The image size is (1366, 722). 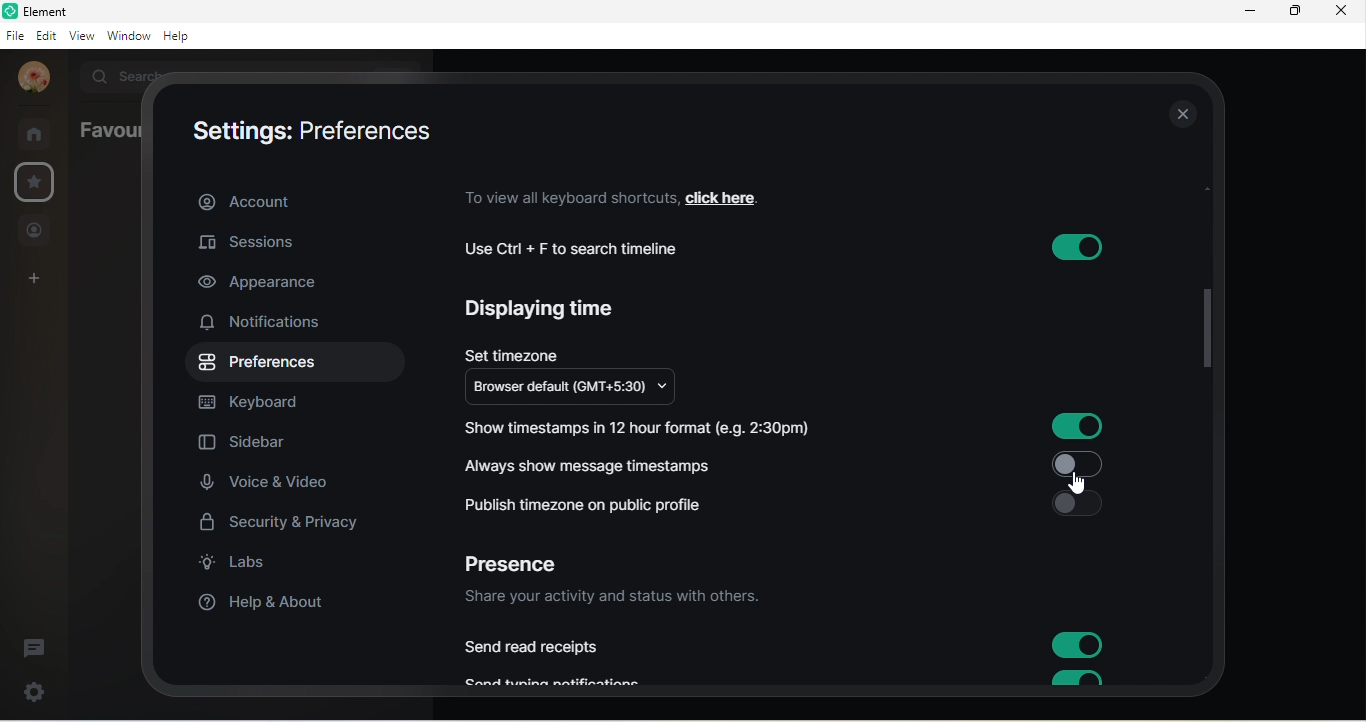 I want to click on quick settings, so click(x=27, y=692).